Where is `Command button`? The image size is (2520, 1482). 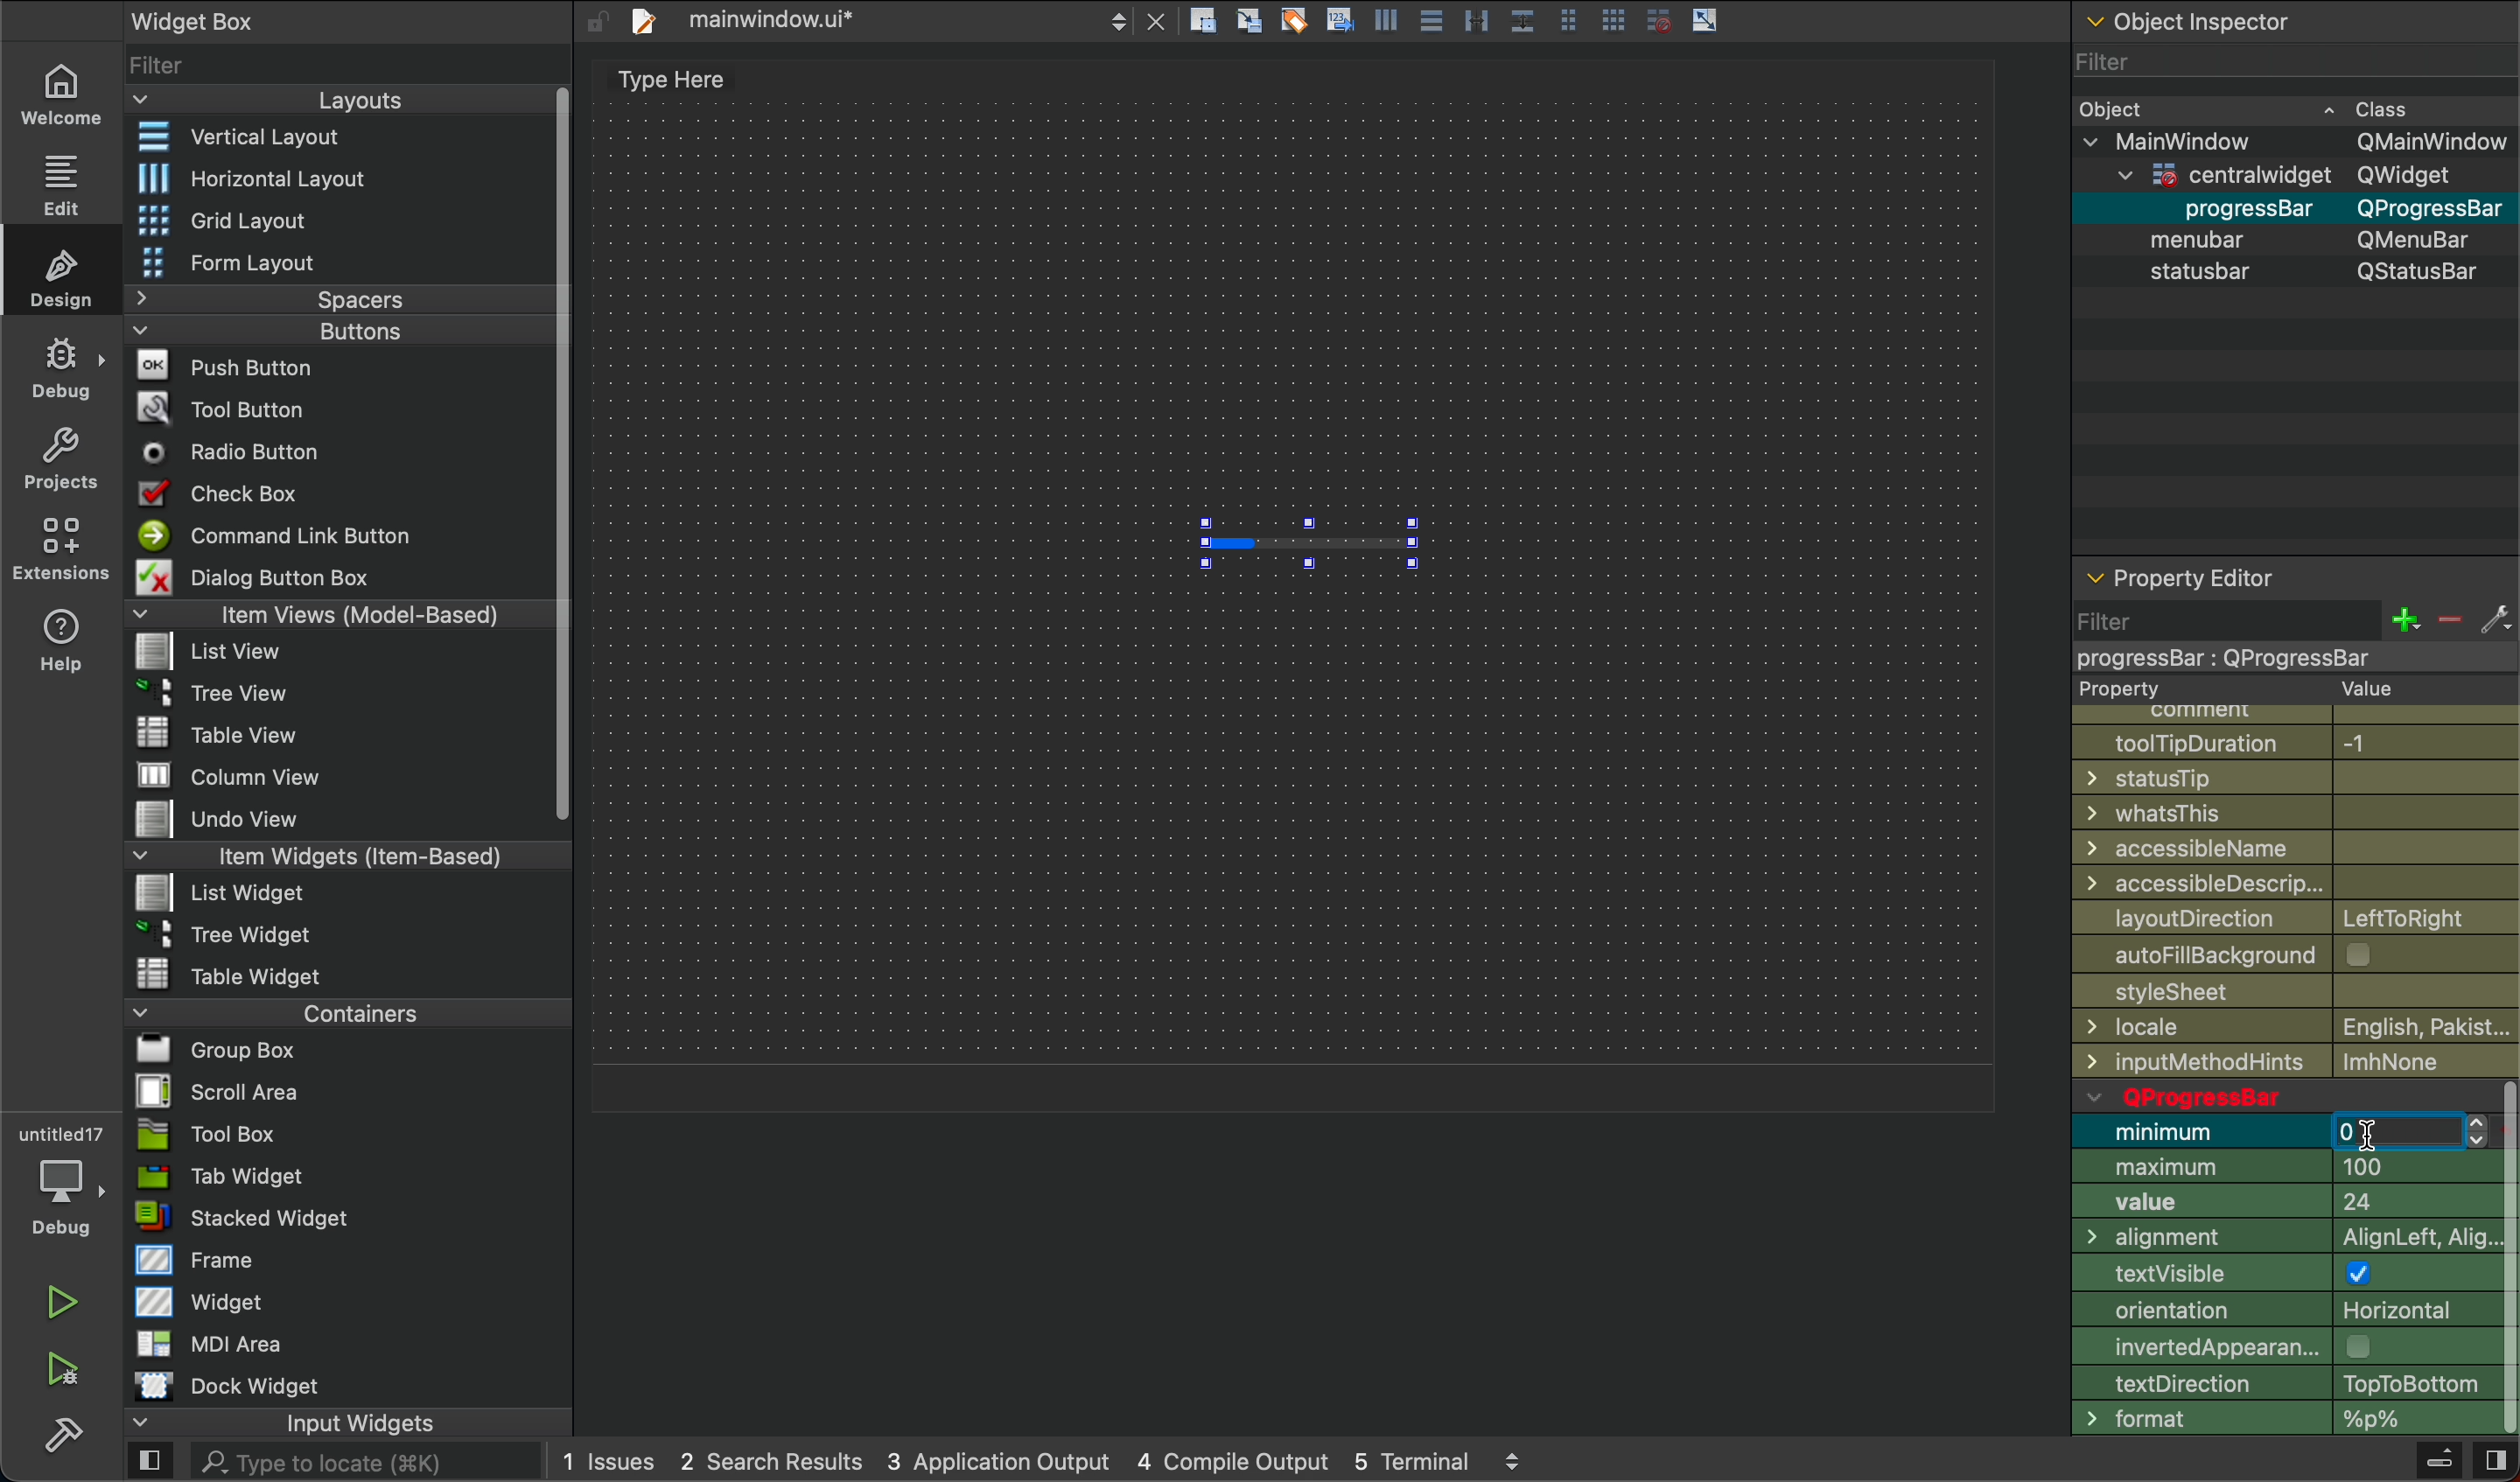
Command button is located at coordinates (284, 535).